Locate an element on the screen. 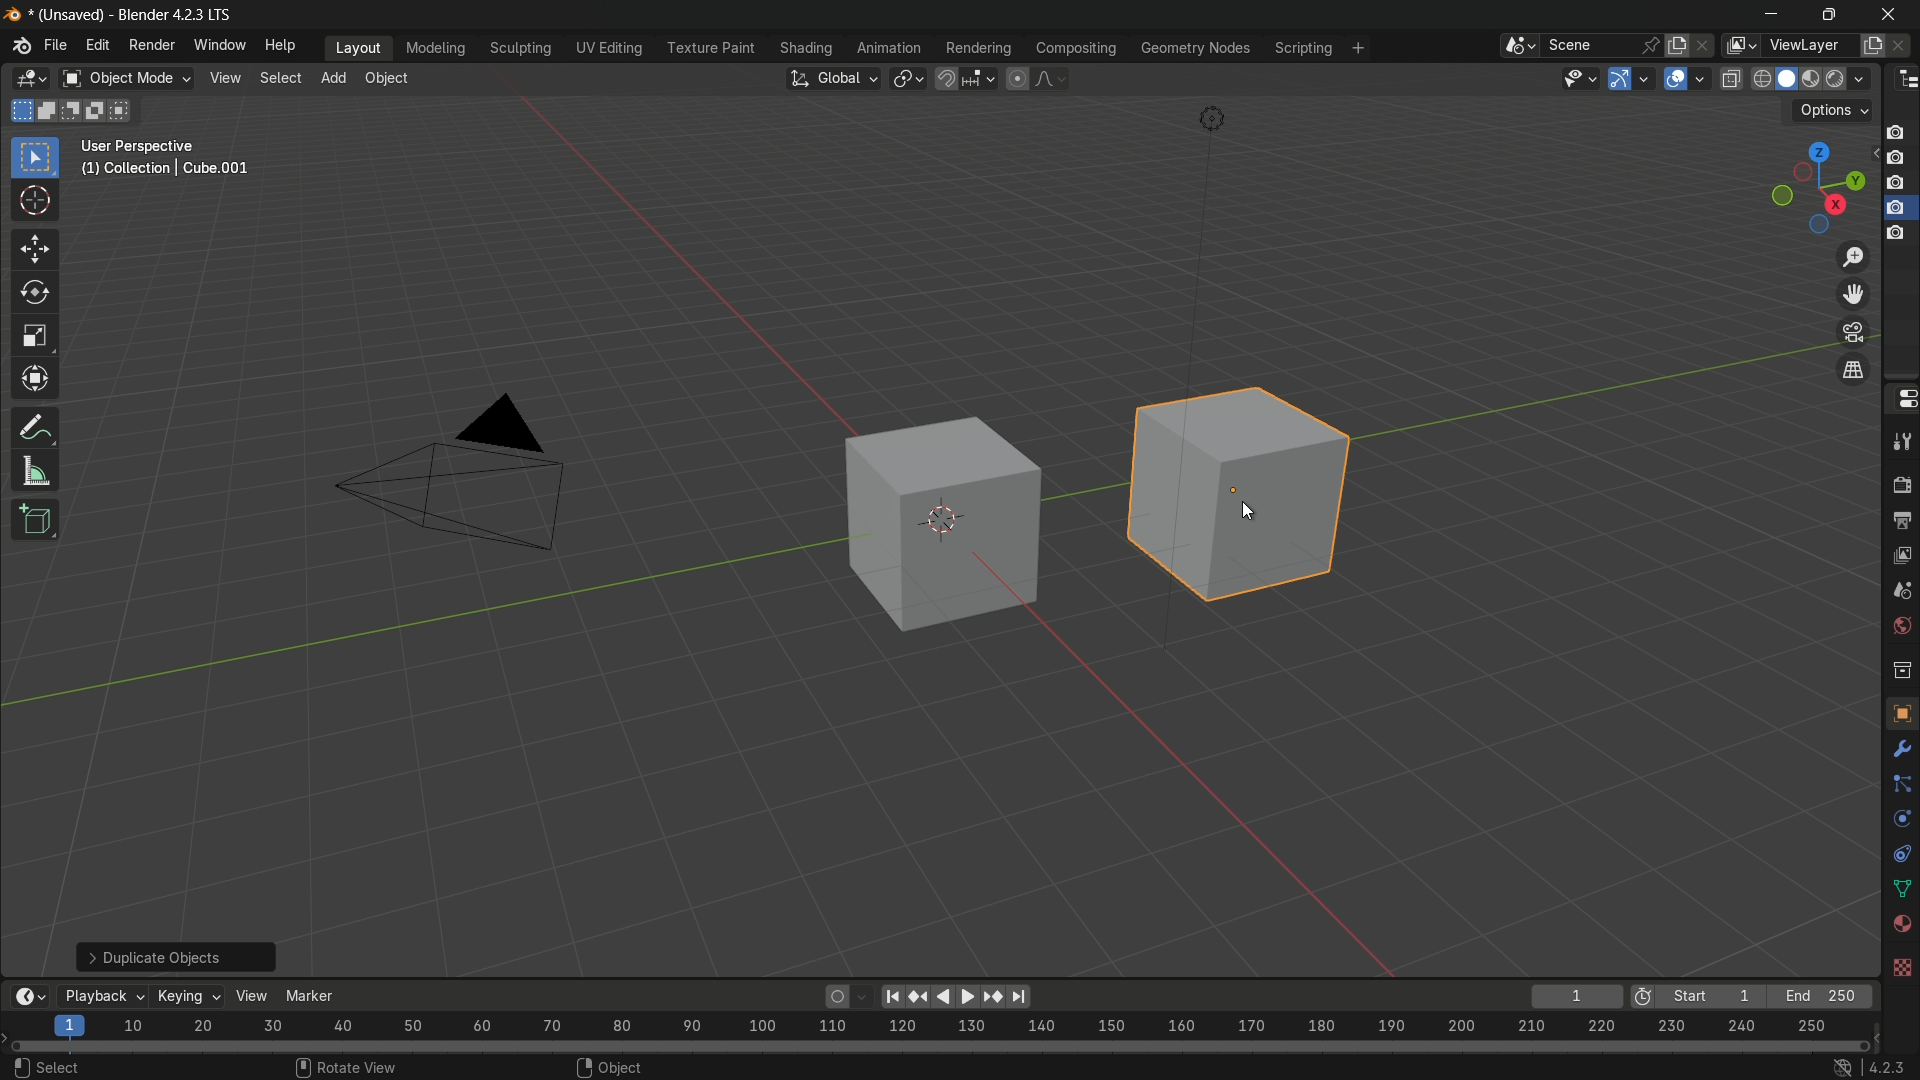 This screenshot has width=1920, height=1080. jump to keyframe is located at coordinates (990, 998).